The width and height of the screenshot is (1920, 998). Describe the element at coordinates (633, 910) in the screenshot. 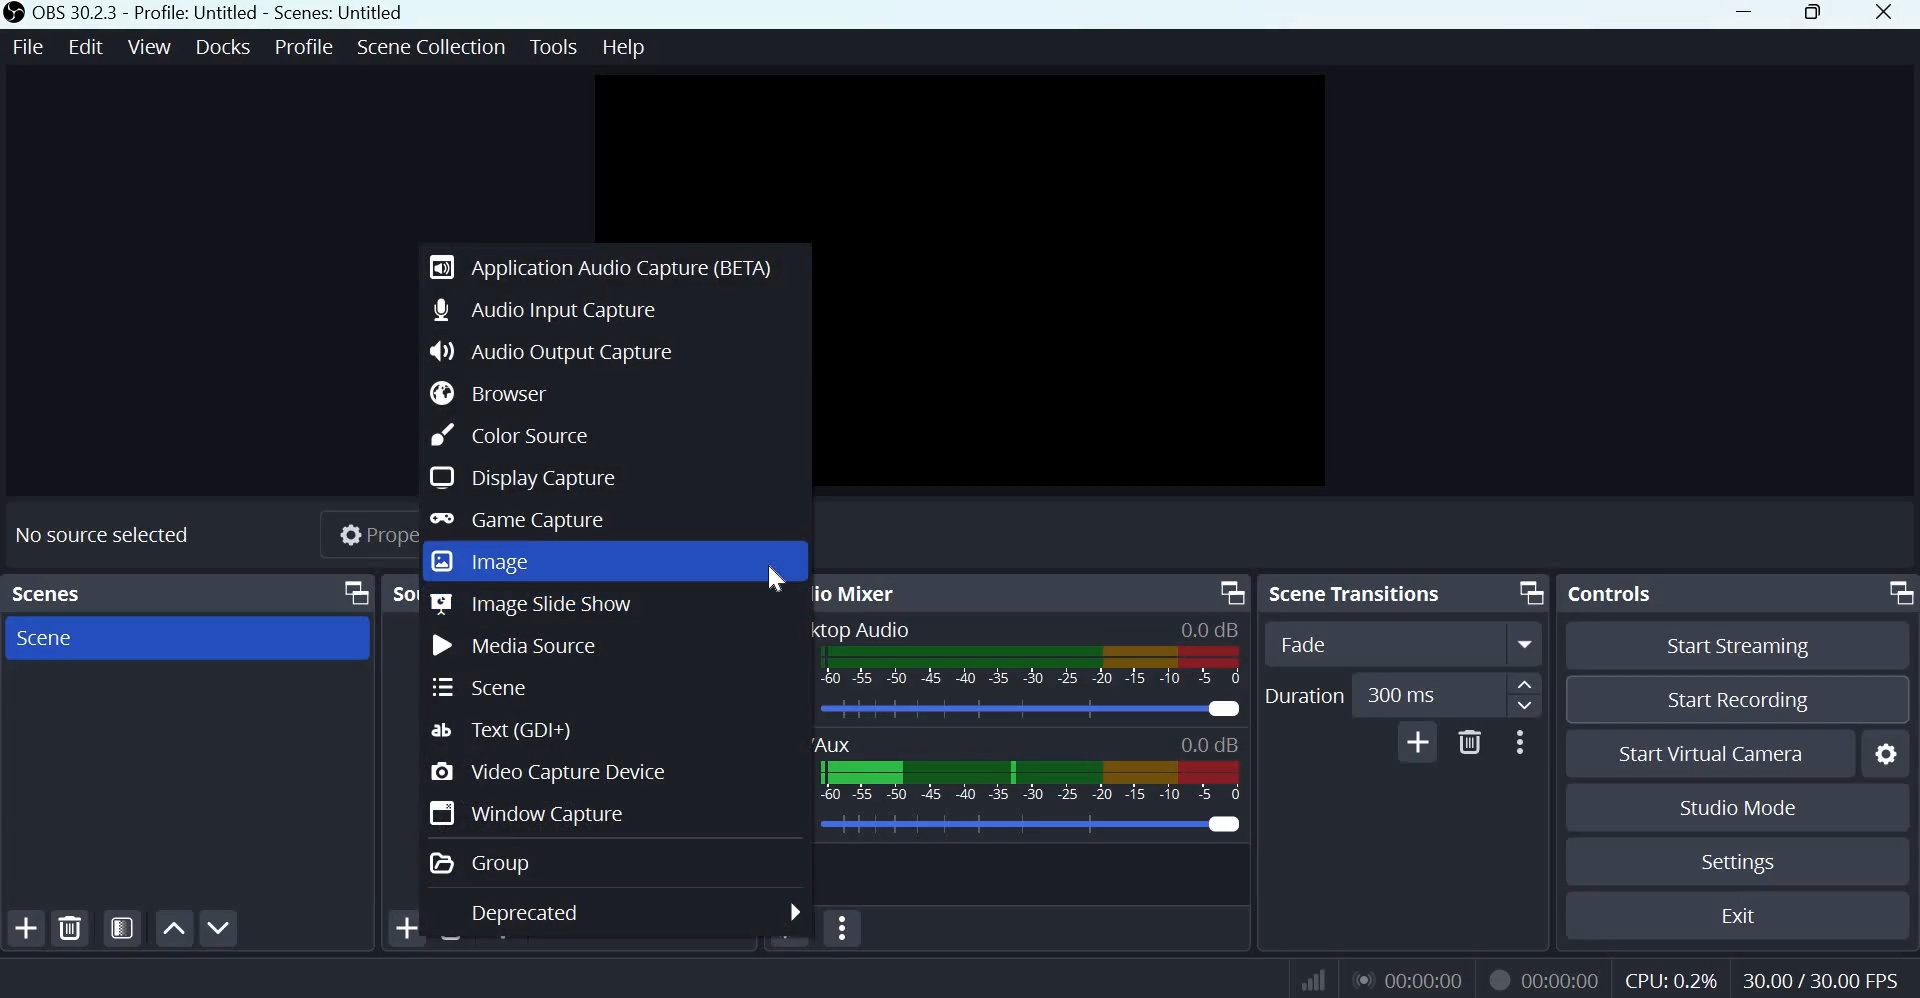

I see `Deprecated` at that location.